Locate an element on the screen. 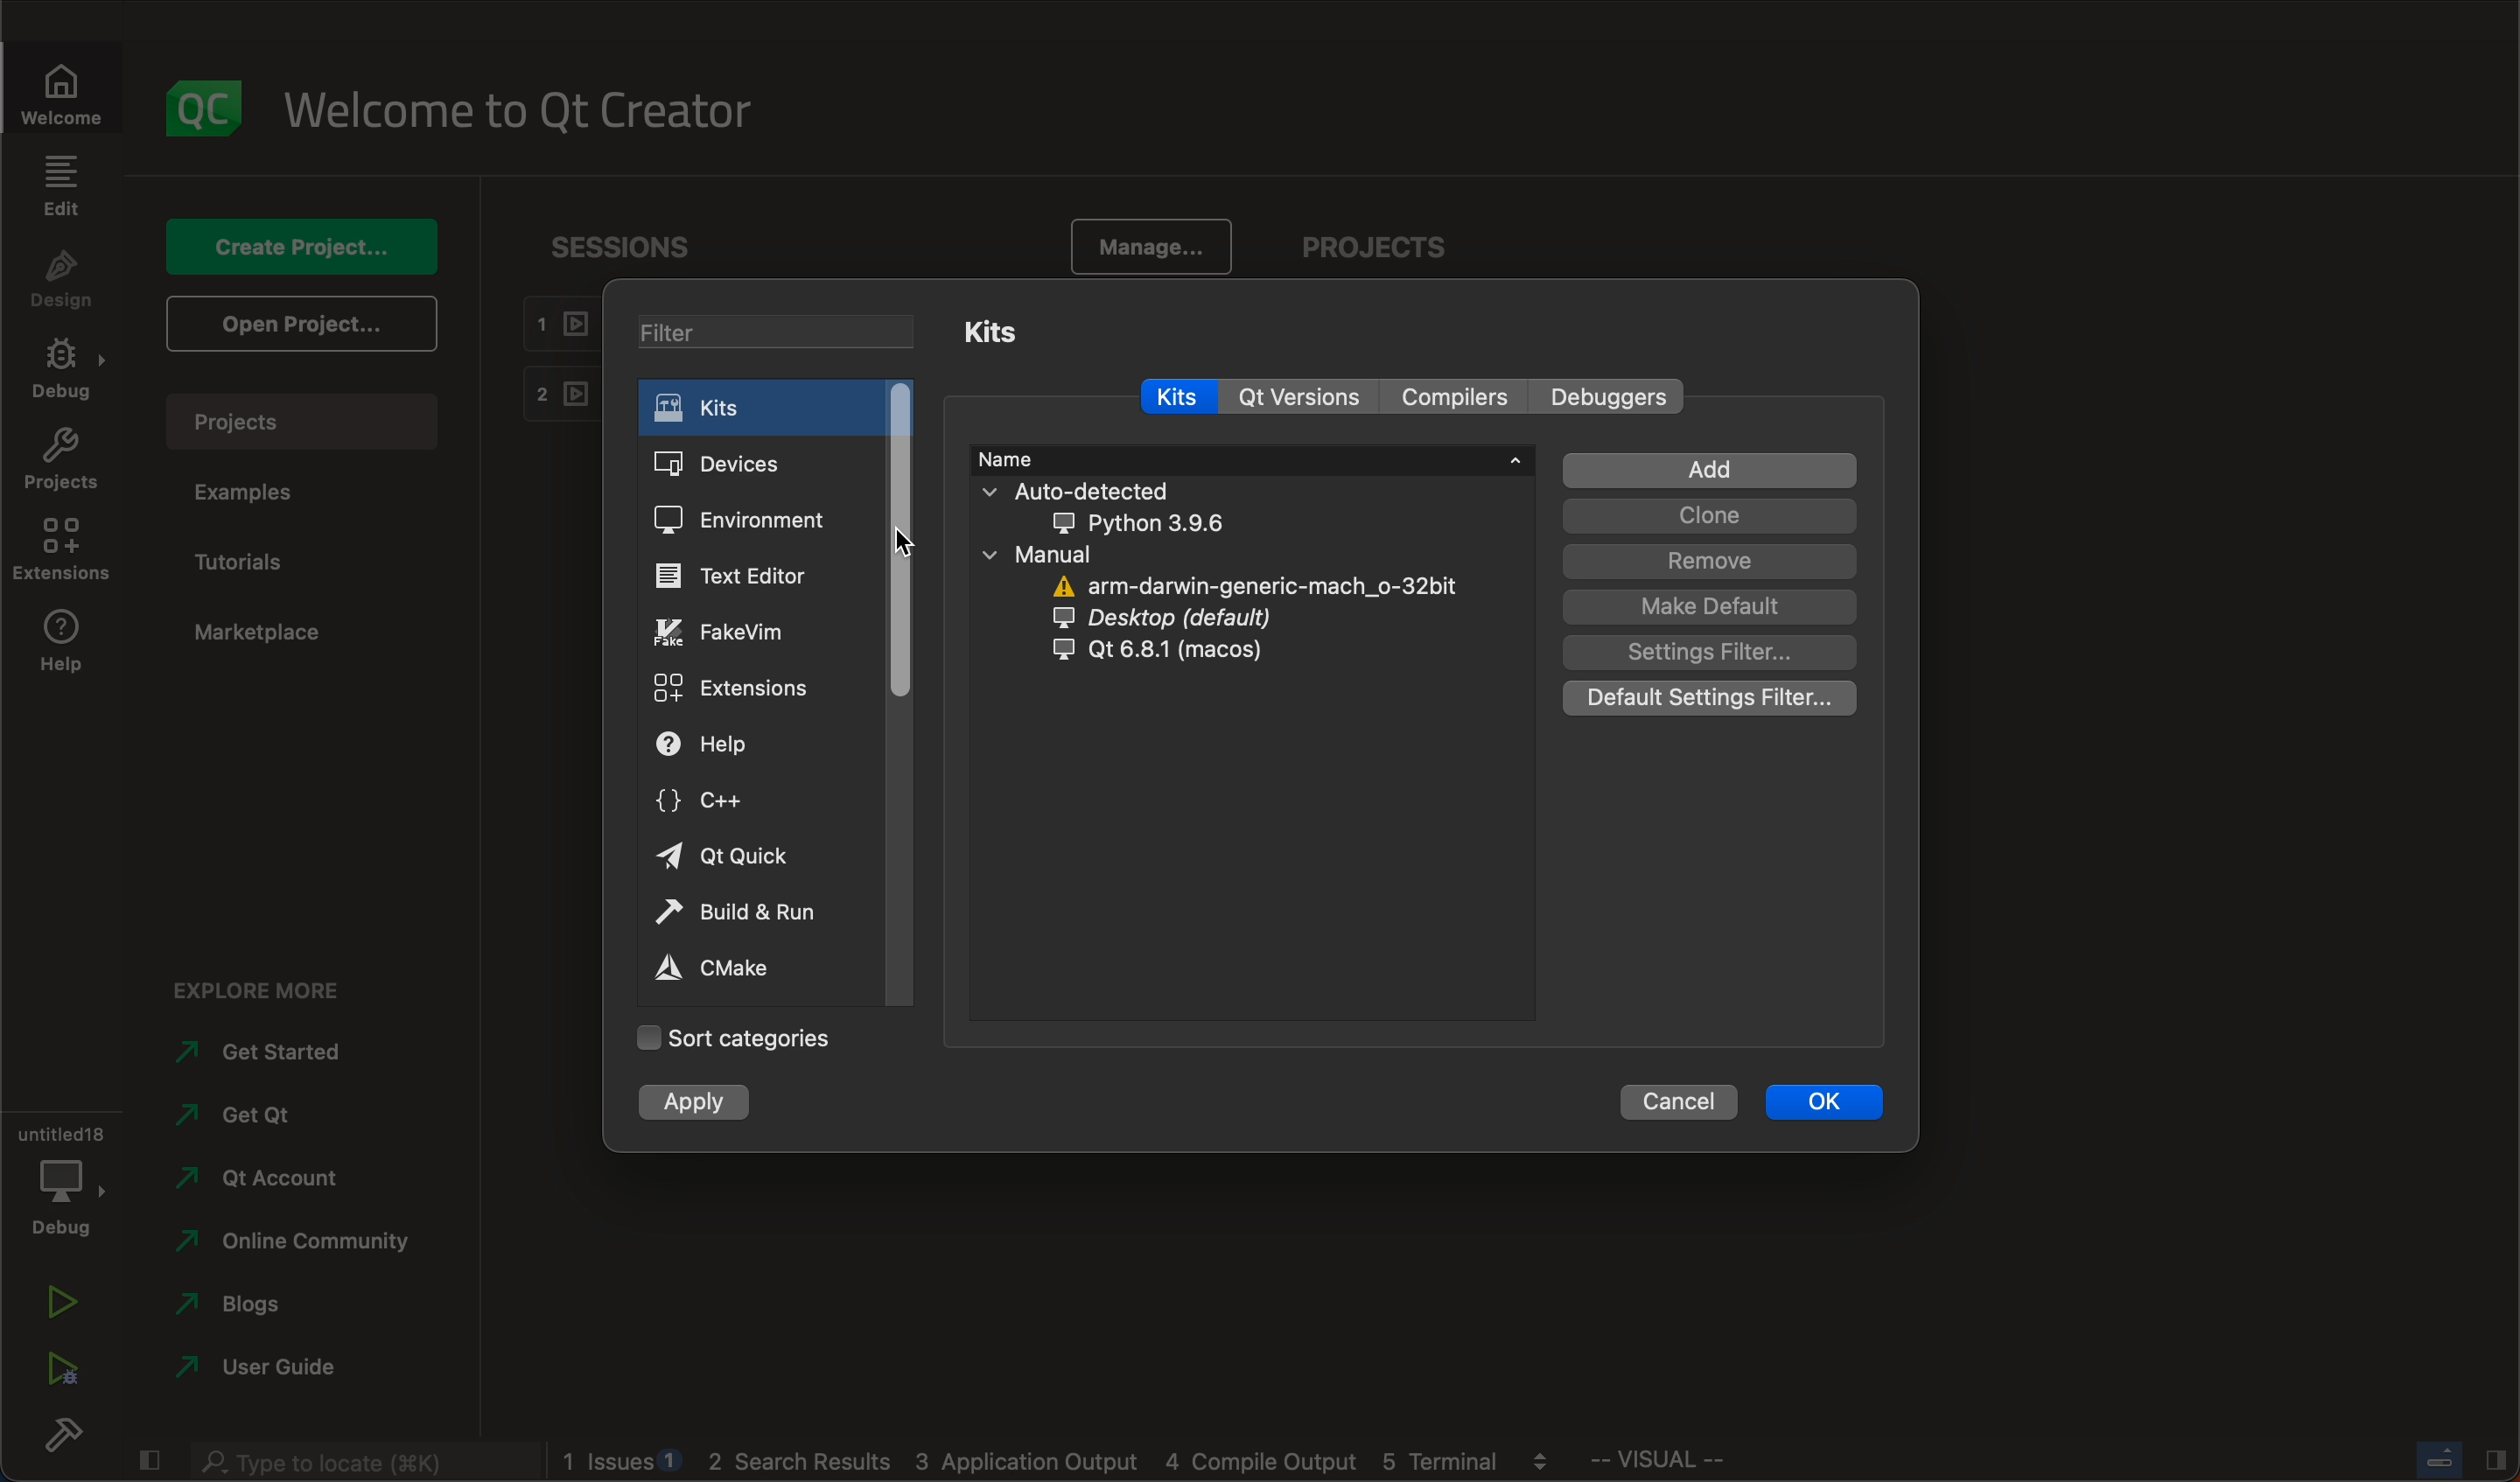  desktop is located at coordinates (1175, 621).